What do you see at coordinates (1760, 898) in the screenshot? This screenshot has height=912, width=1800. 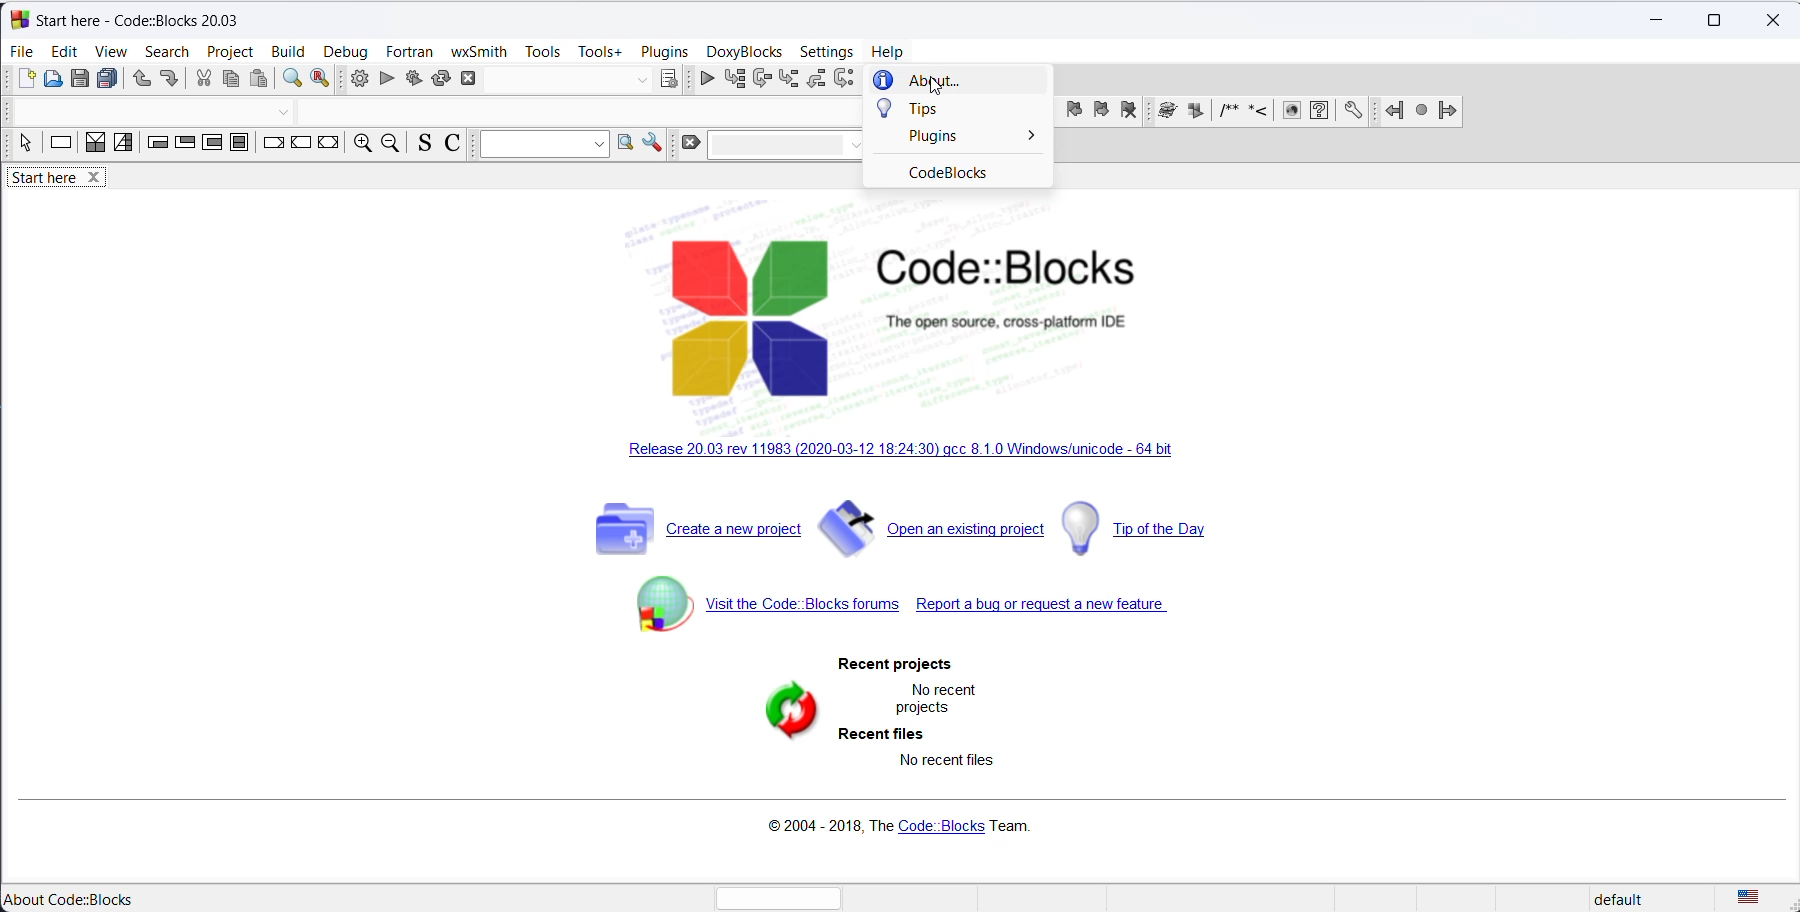 I see `language` at bounding box center [1760, 898].